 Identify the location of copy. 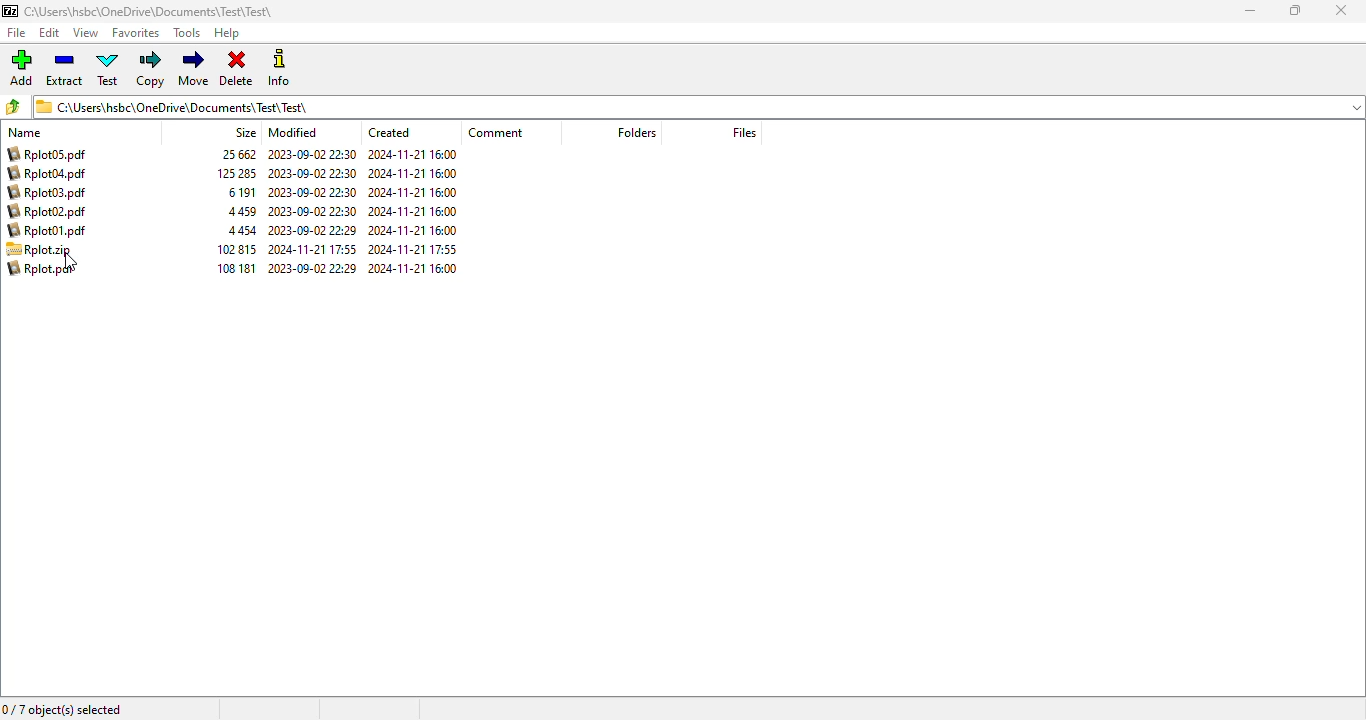
(150, 69).